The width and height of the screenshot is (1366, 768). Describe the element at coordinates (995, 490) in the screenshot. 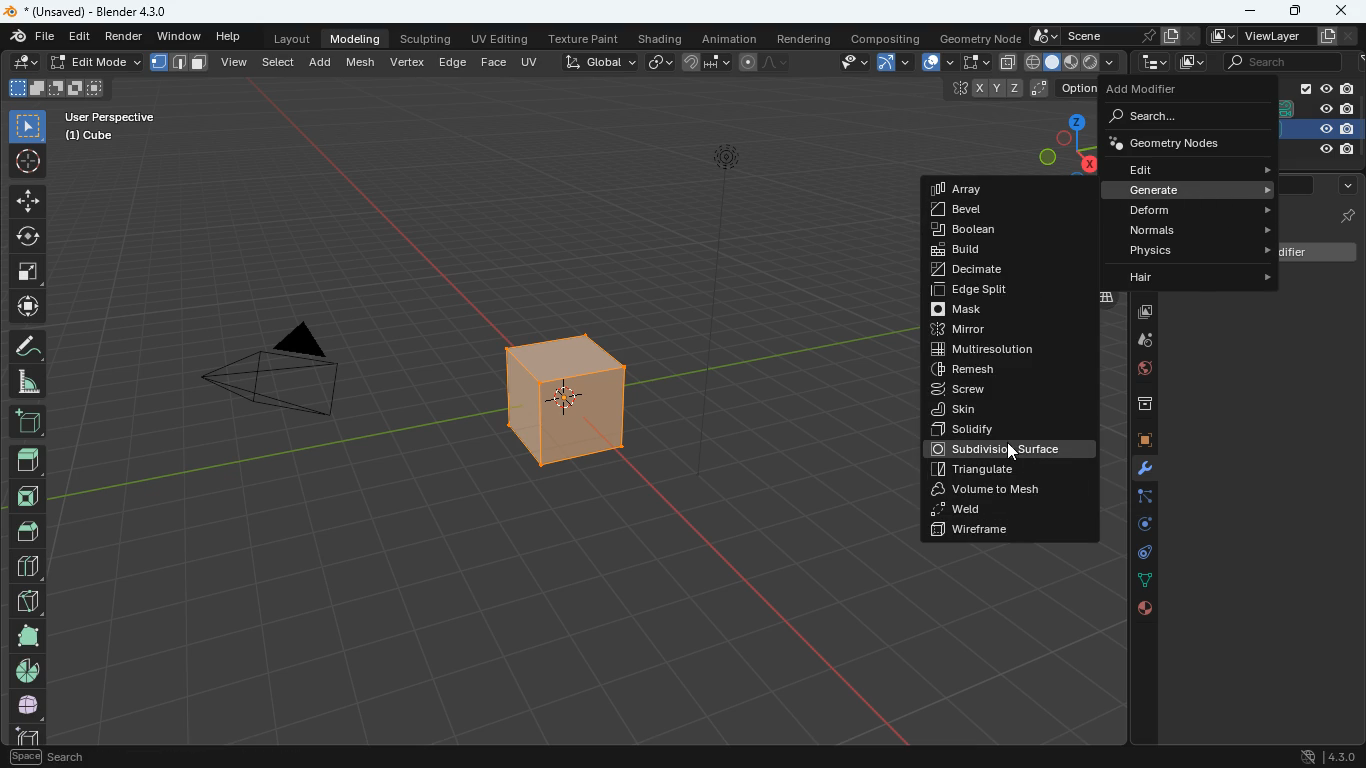

I see `volume to mesh` at that location.